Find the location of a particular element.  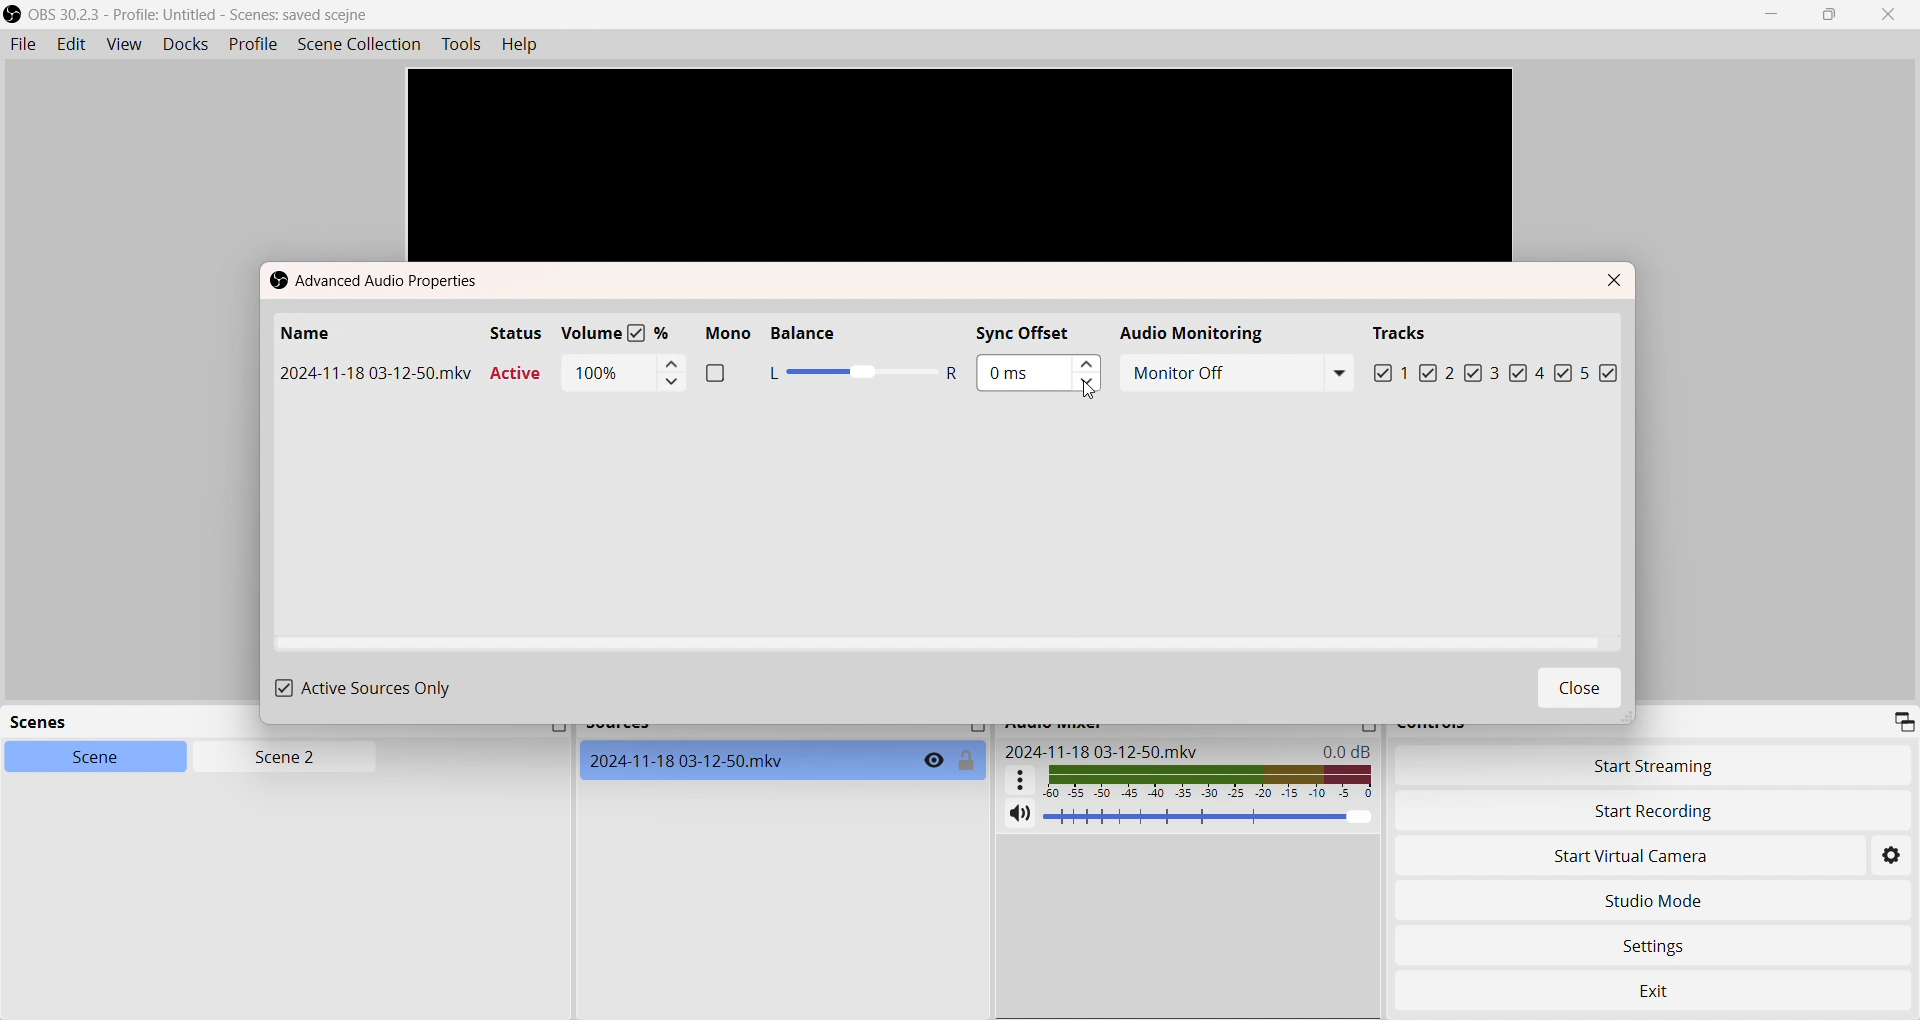

Profile is located at coordinates (253, 44).